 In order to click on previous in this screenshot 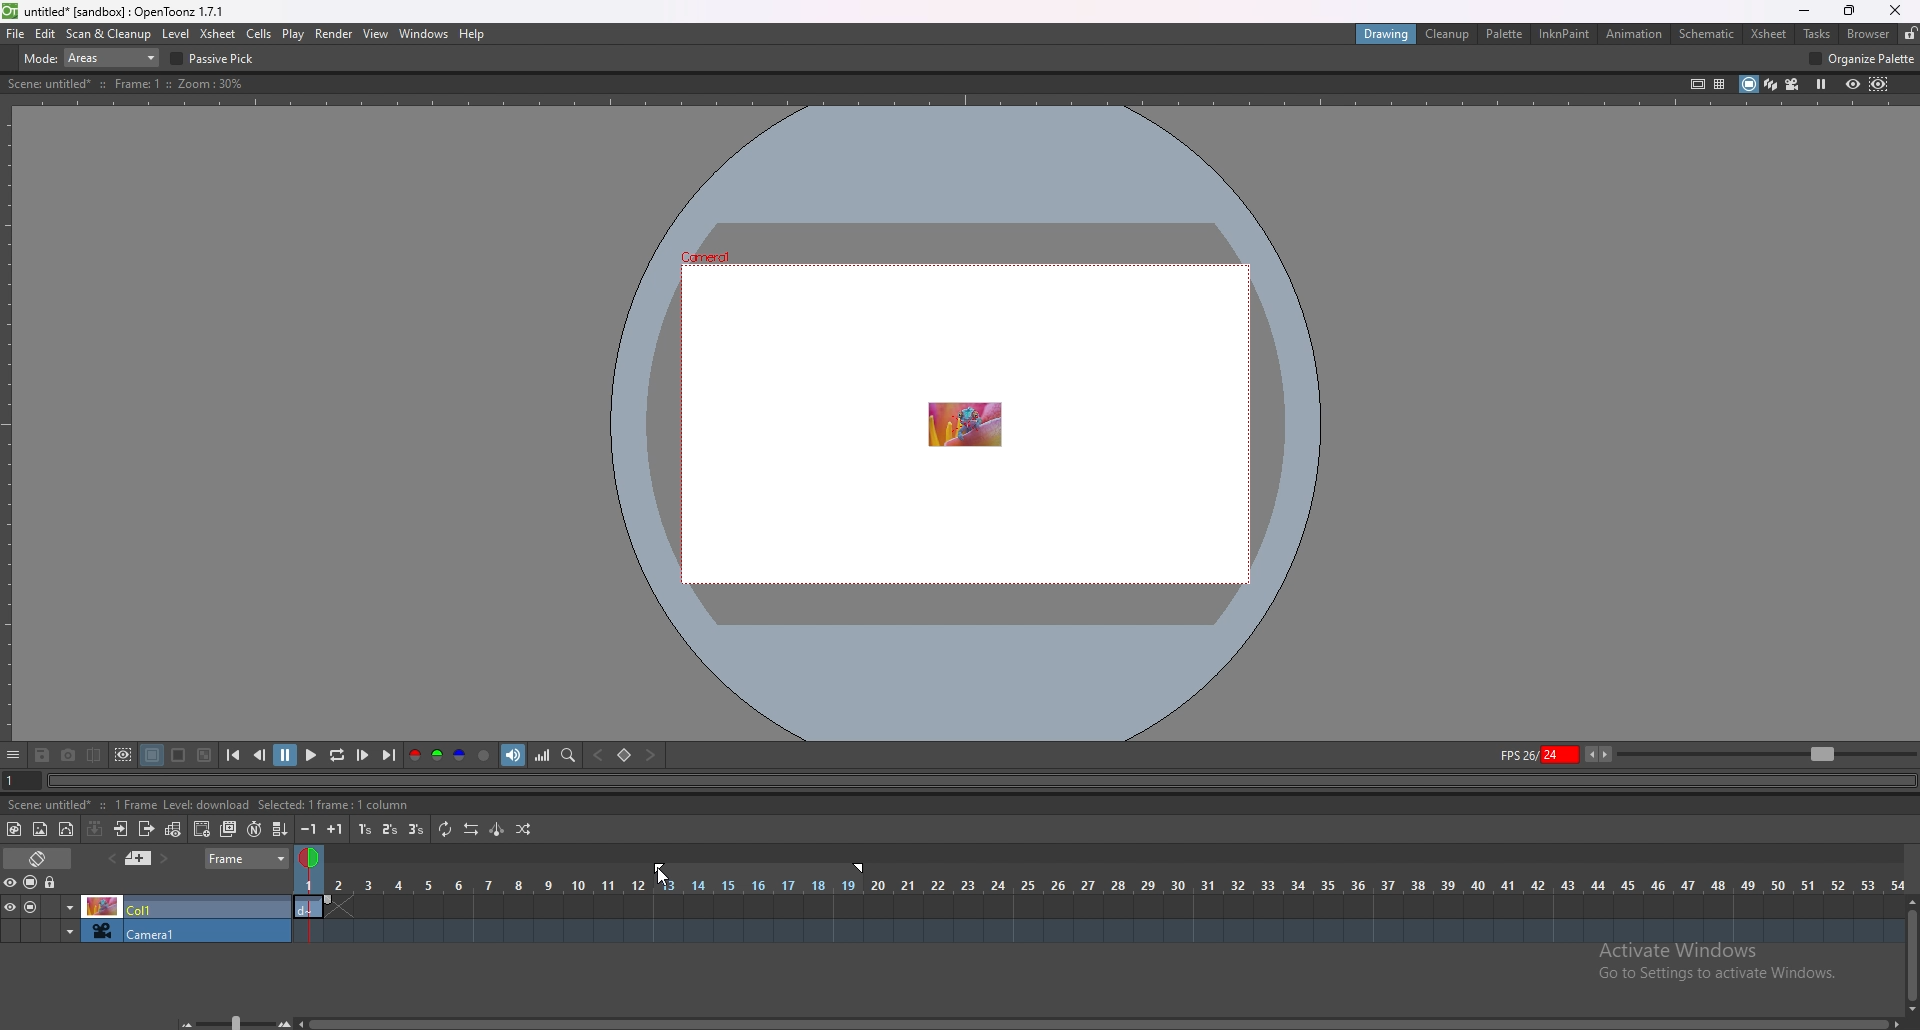, I will do `click(260, 755)`.